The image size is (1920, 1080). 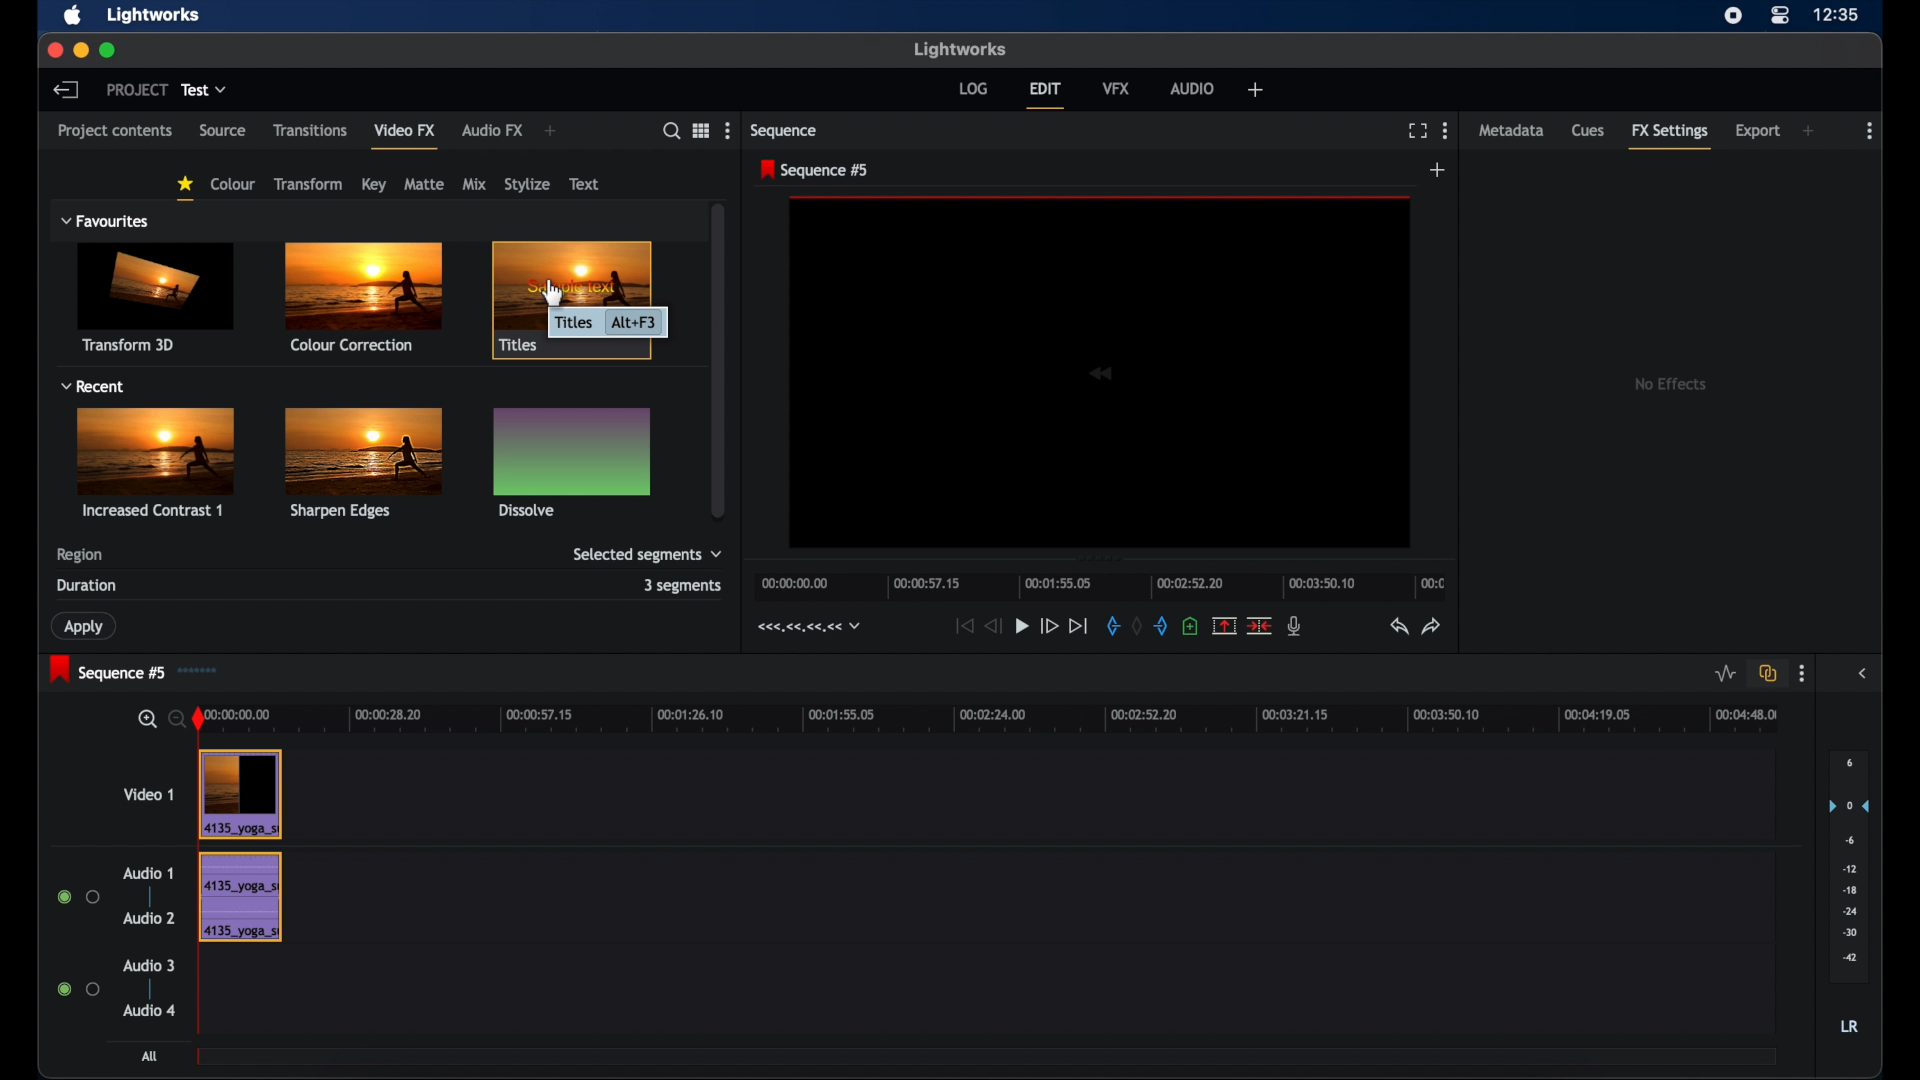 I want to click on 3 segments, so click(x=683, y=585).